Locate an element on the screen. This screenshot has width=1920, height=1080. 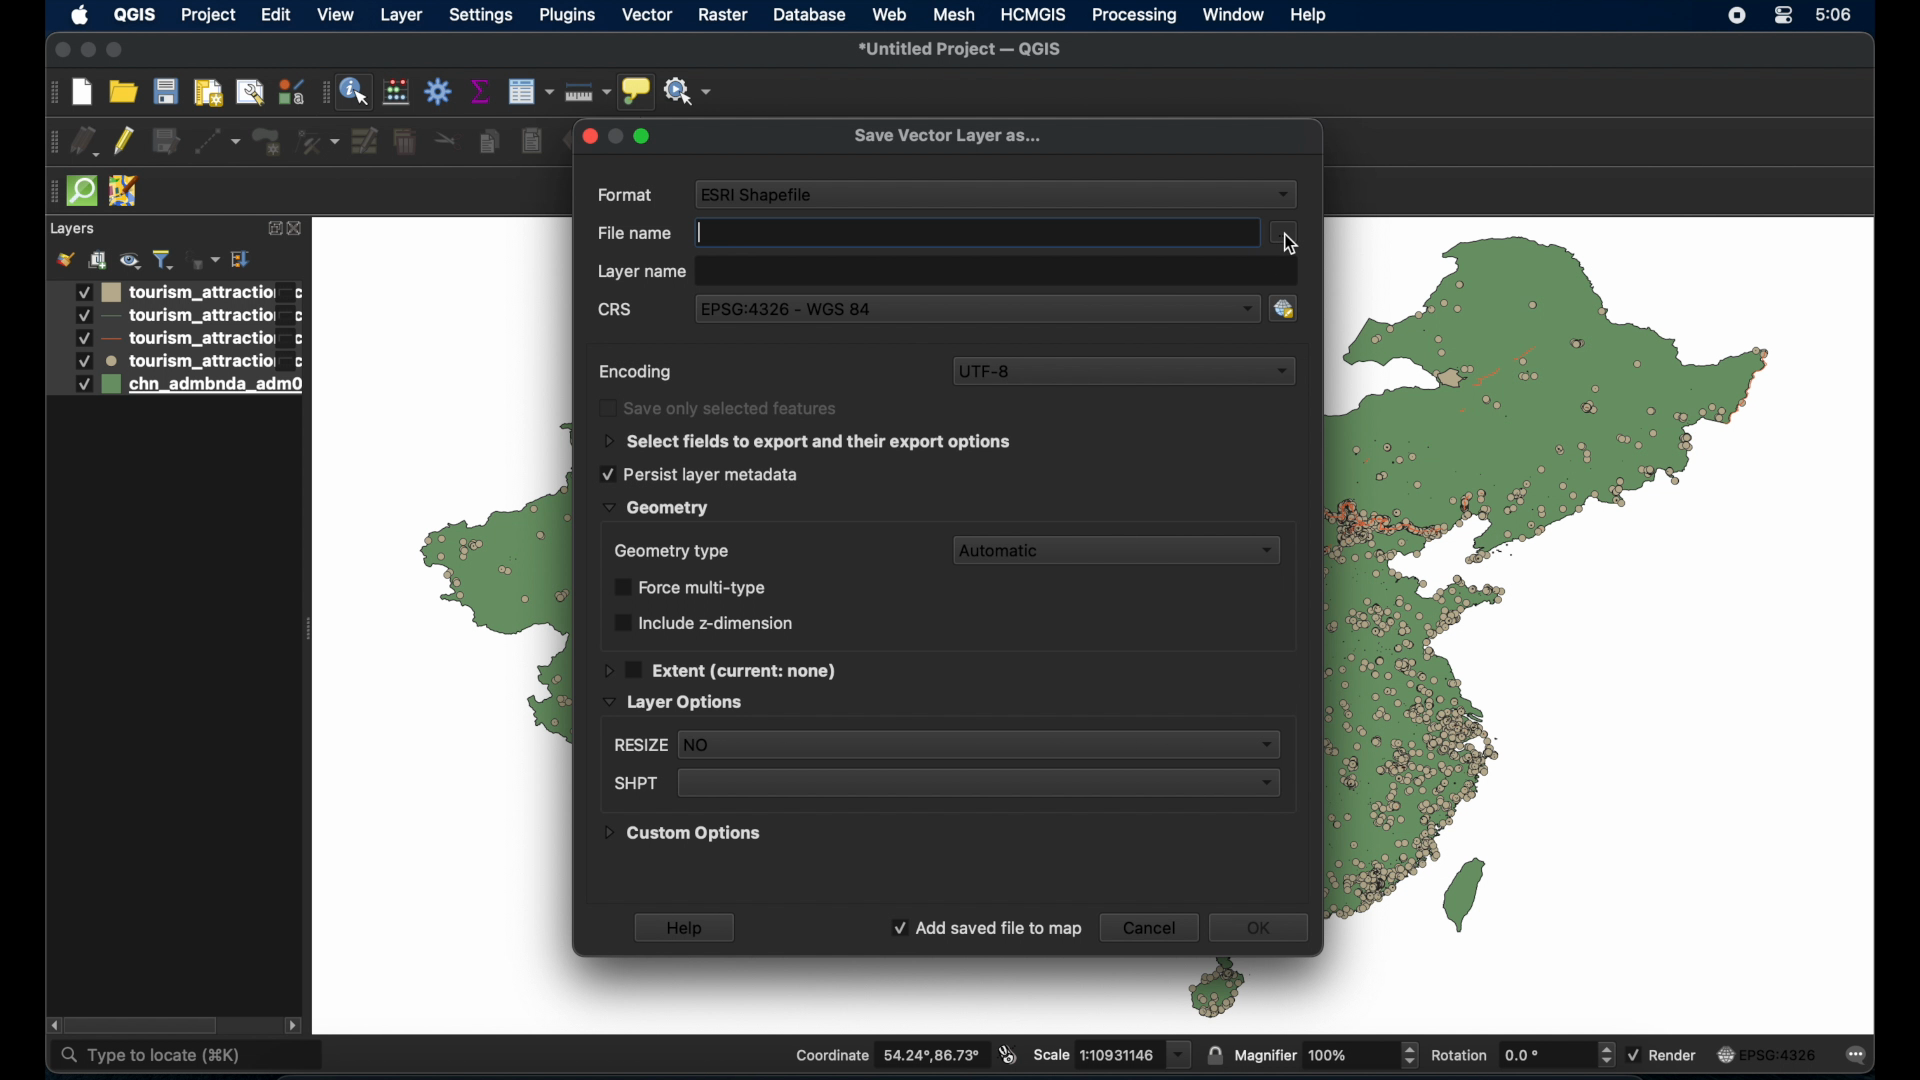
scale is located at coordinates (1112, 1054).